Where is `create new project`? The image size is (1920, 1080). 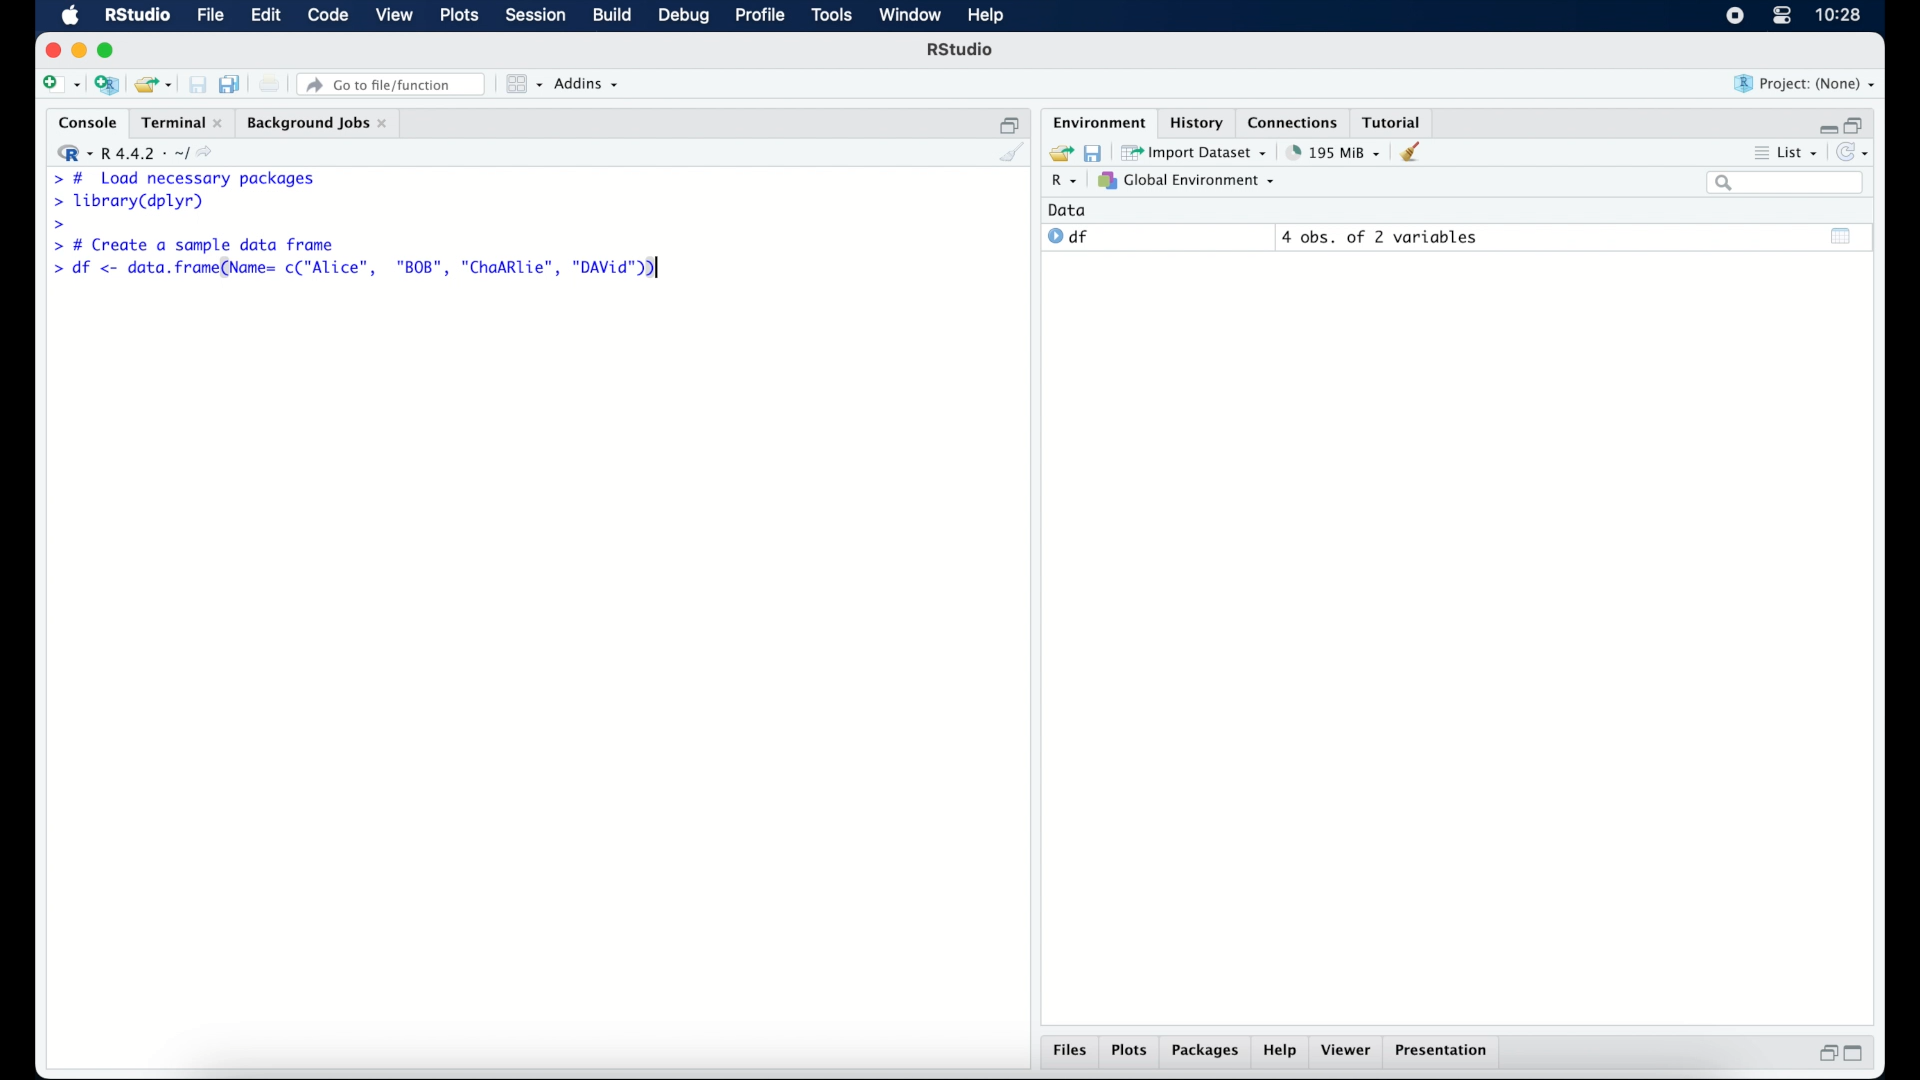 create new project is located at coordinates (107, 86).